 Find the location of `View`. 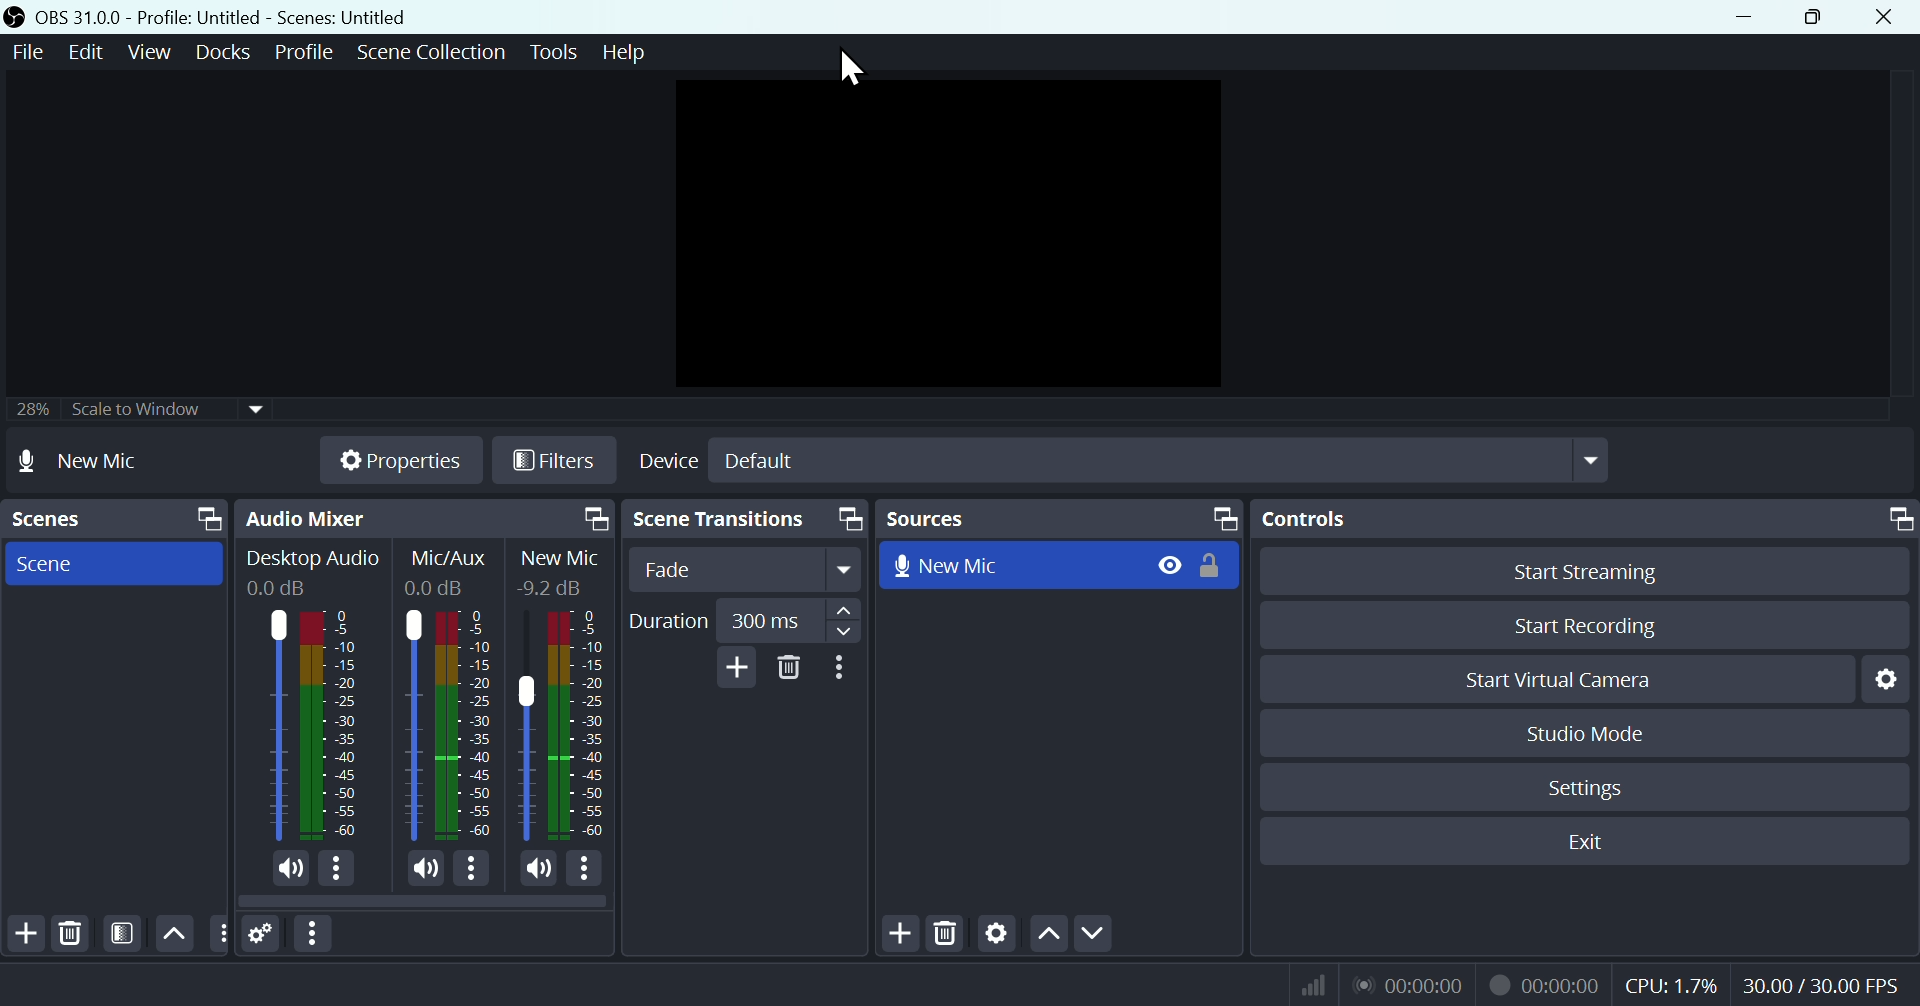

View is located at coordinates (153, 52).